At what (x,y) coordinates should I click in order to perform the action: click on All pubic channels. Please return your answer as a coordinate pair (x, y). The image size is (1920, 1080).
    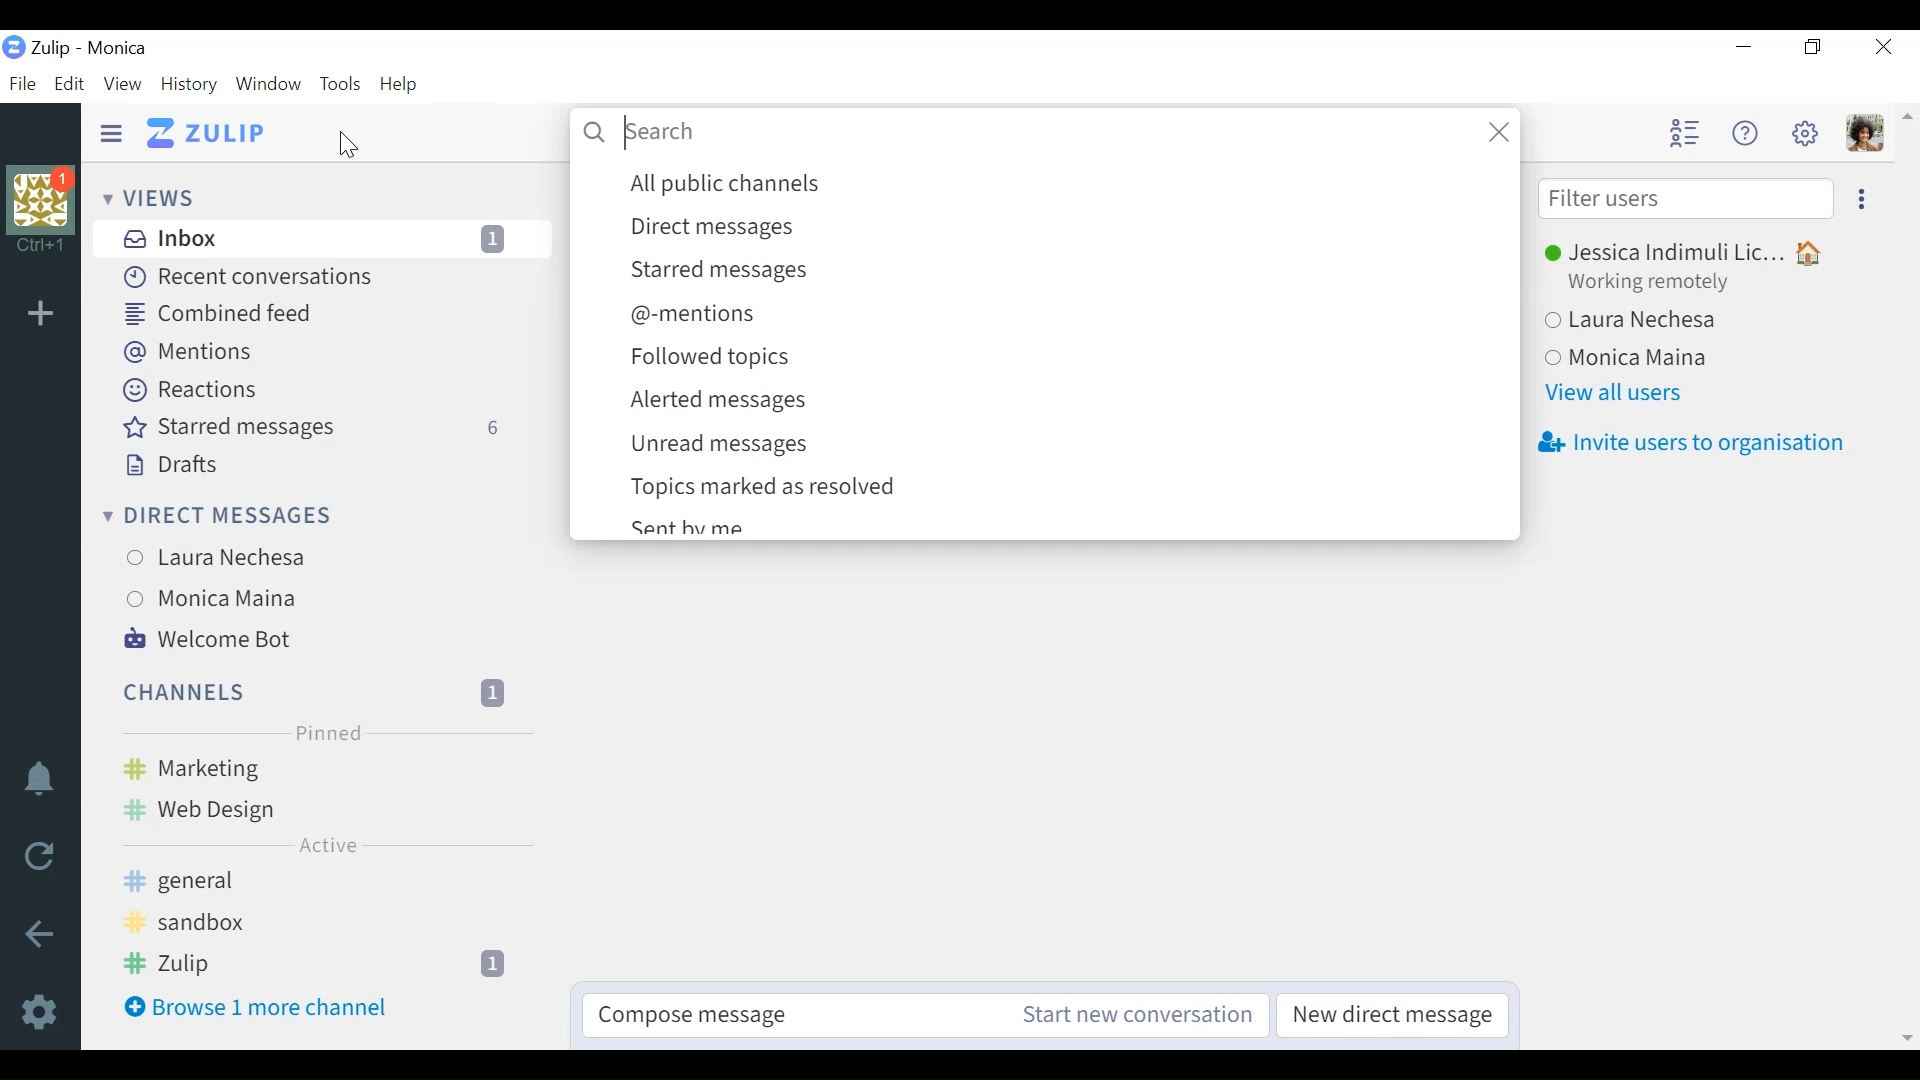
    Looking at the image, I should click on (1067, 186).